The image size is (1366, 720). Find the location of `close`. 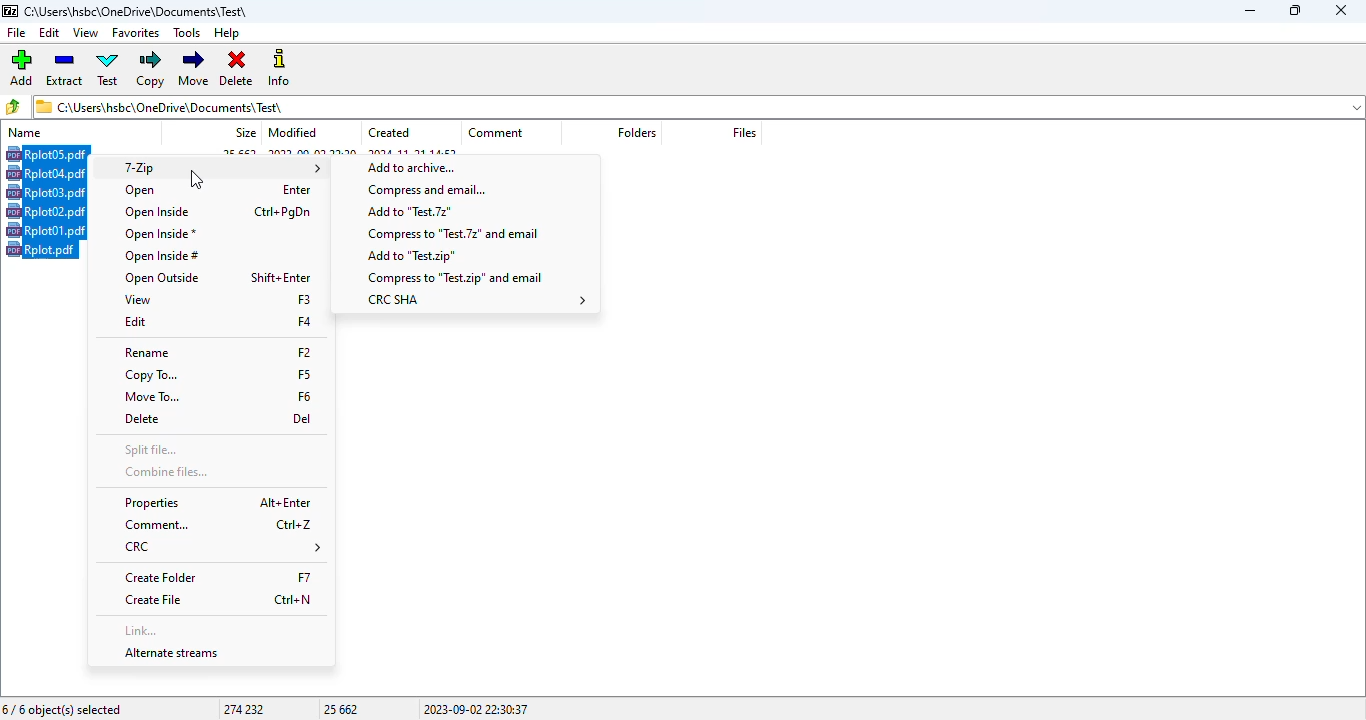

close is located at coordinates (1341, 10).